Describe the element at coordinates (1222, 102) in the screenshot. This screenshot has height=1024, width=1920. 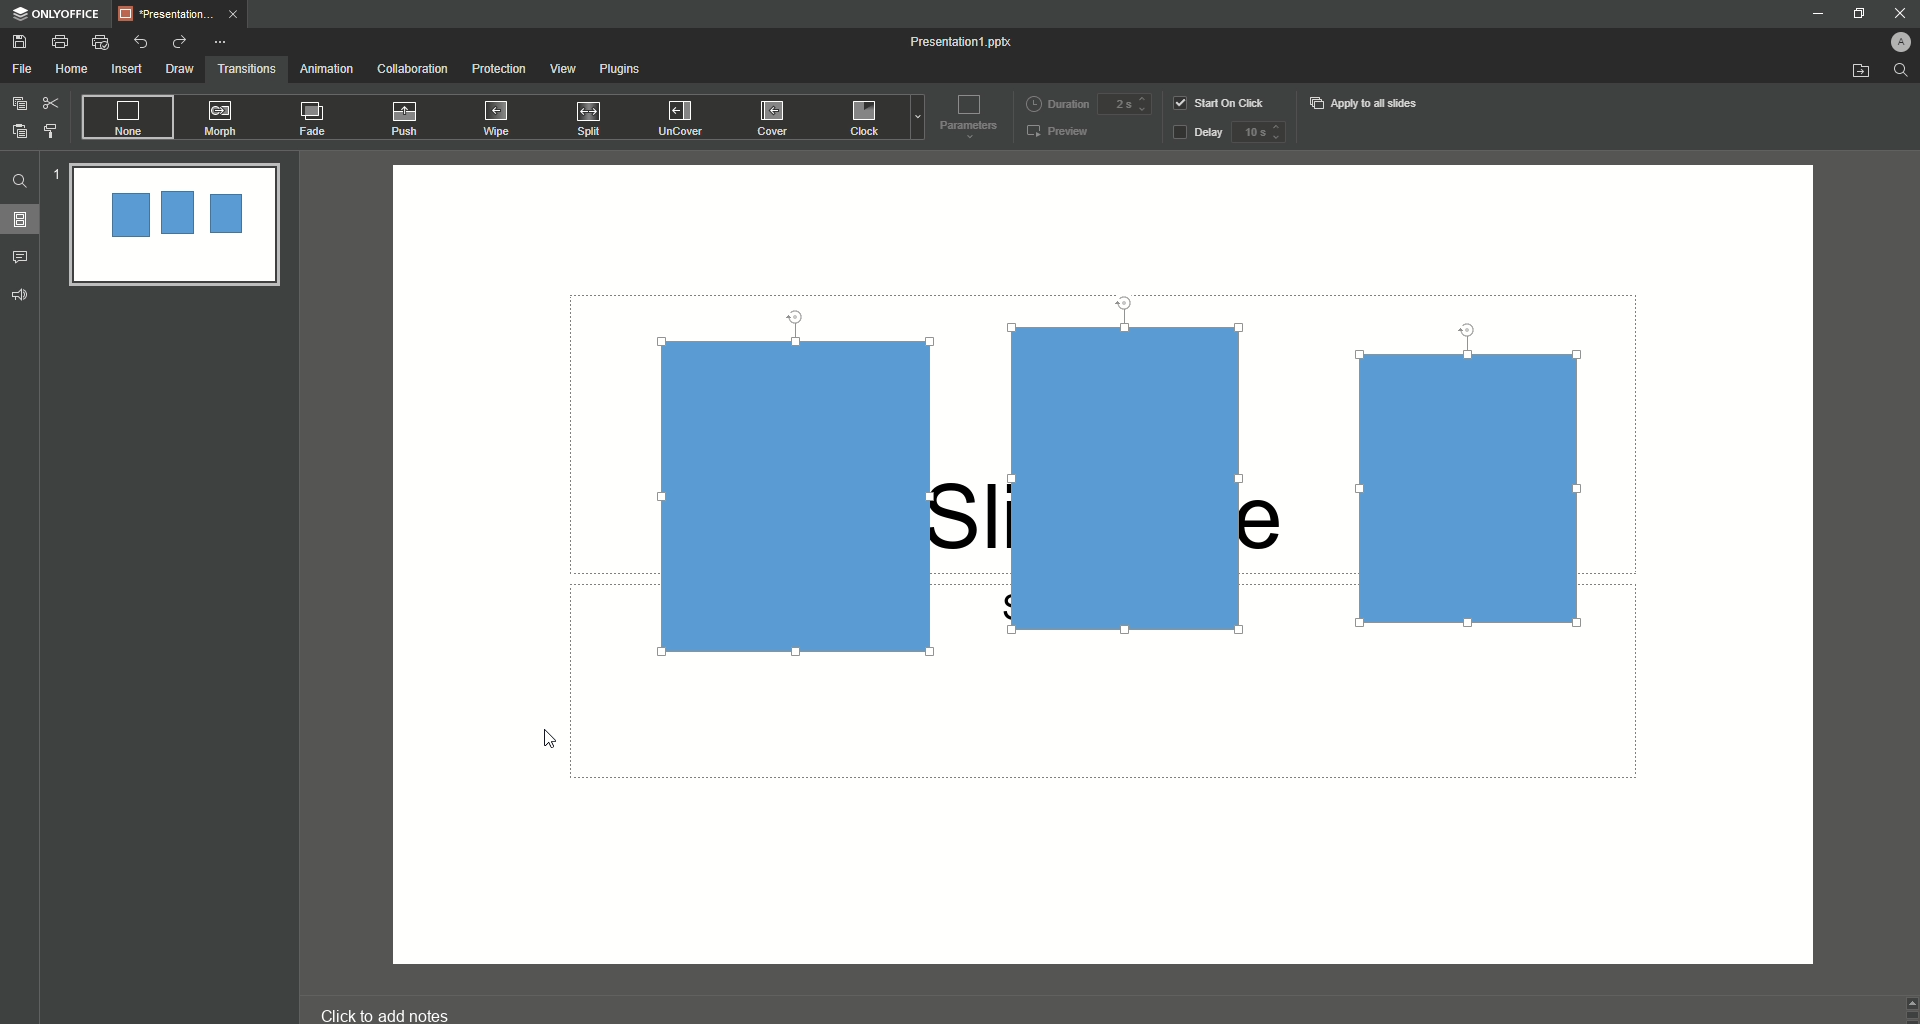
I see `Start on click` at that location.